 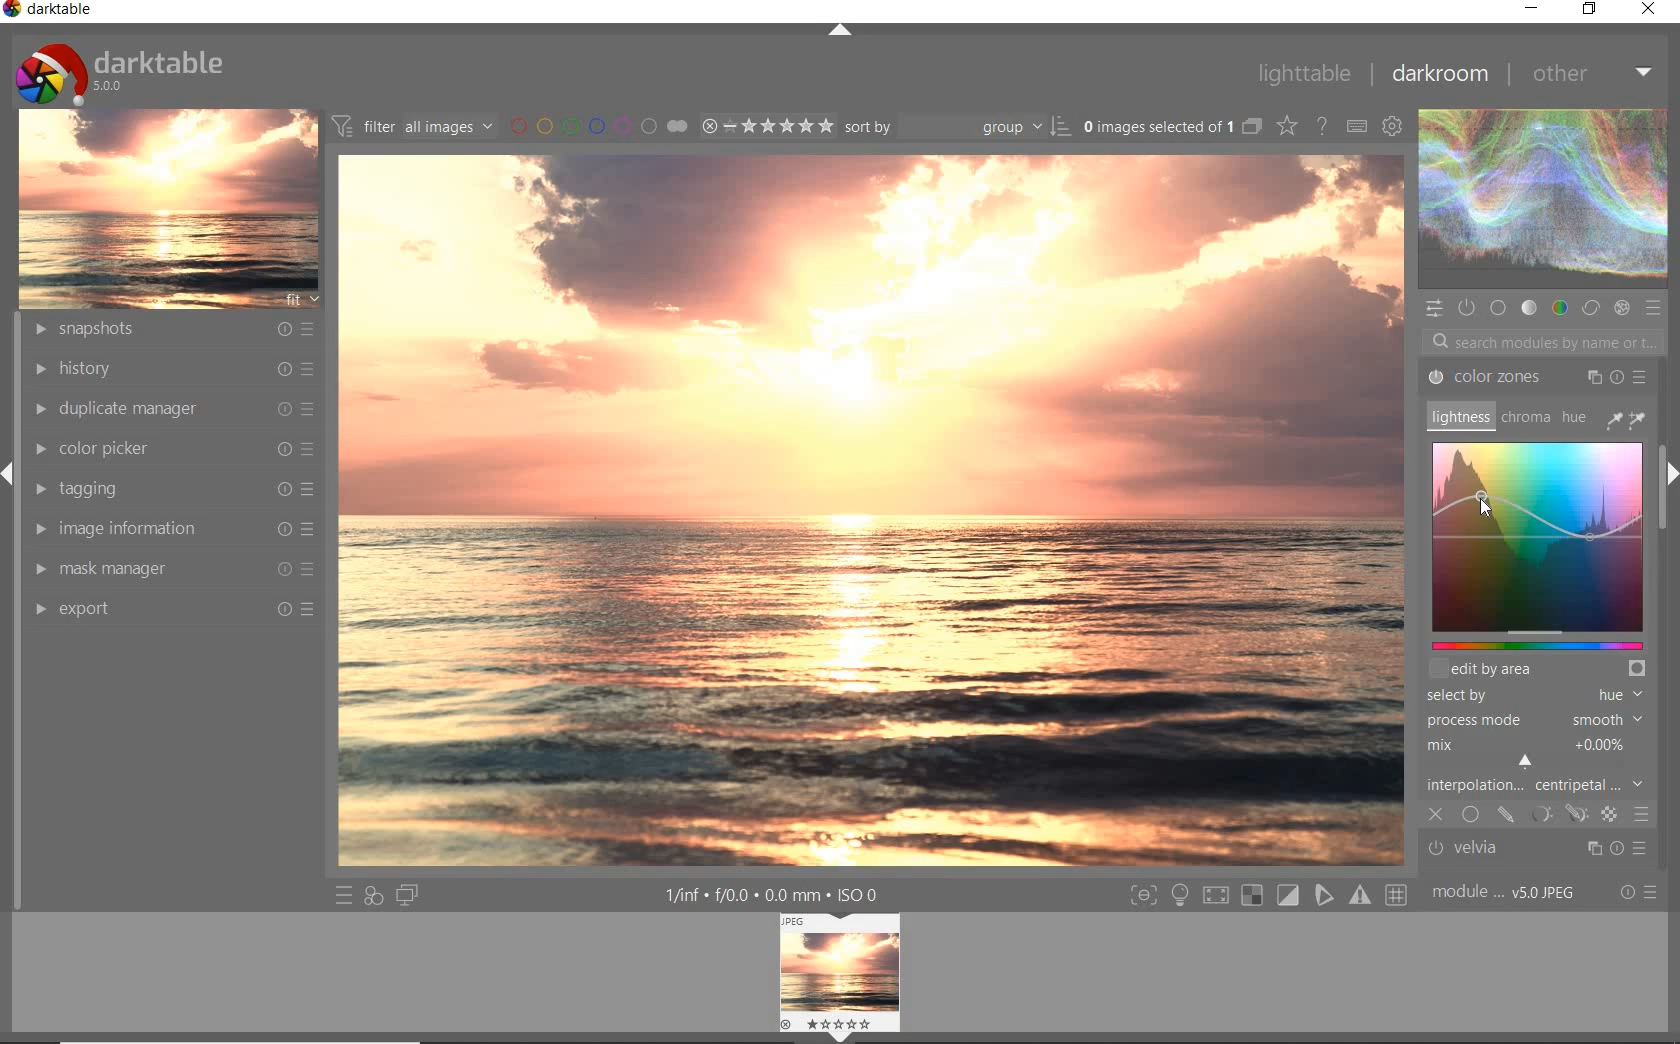 I want to click on BASE, so click(x=1500, y=308).